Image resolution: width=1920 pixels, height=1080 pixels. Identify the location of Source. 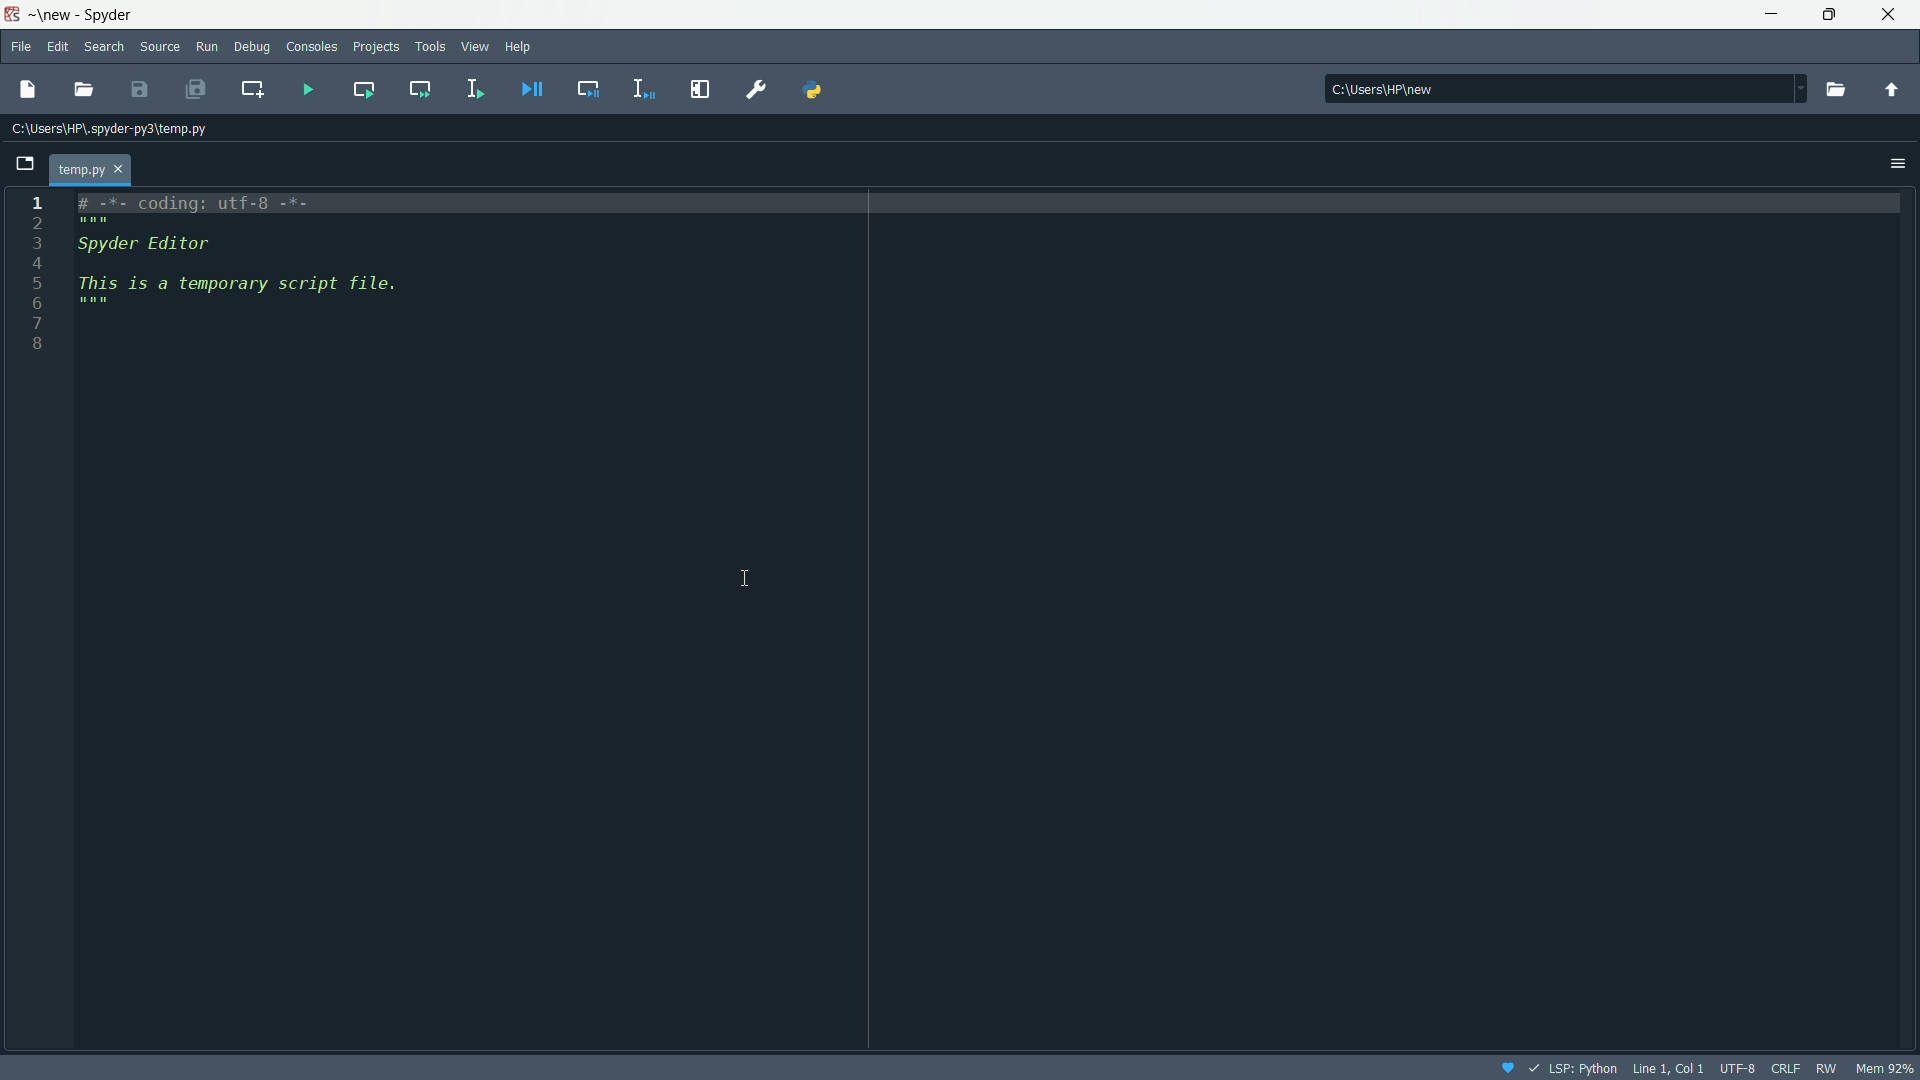
(161, 44).